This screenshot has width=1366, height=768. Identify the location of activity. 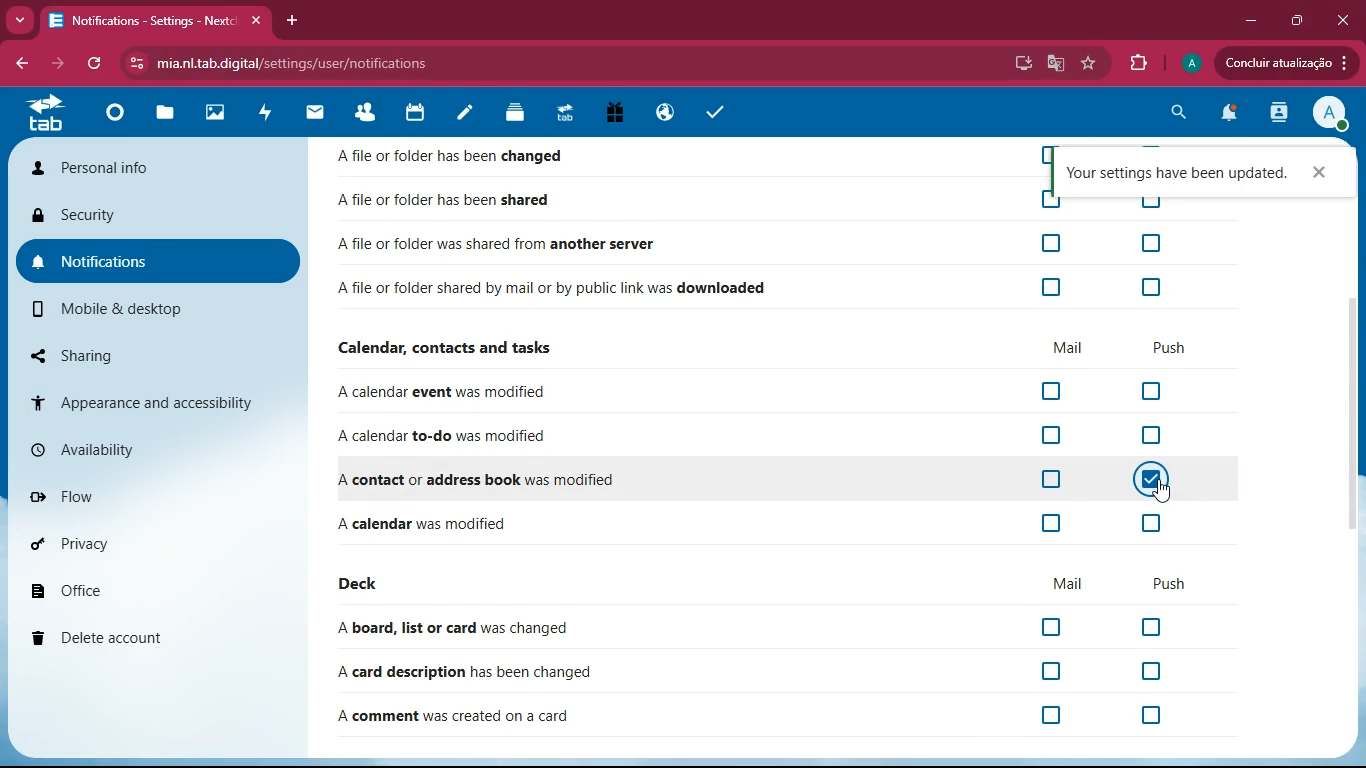
(266, 113).